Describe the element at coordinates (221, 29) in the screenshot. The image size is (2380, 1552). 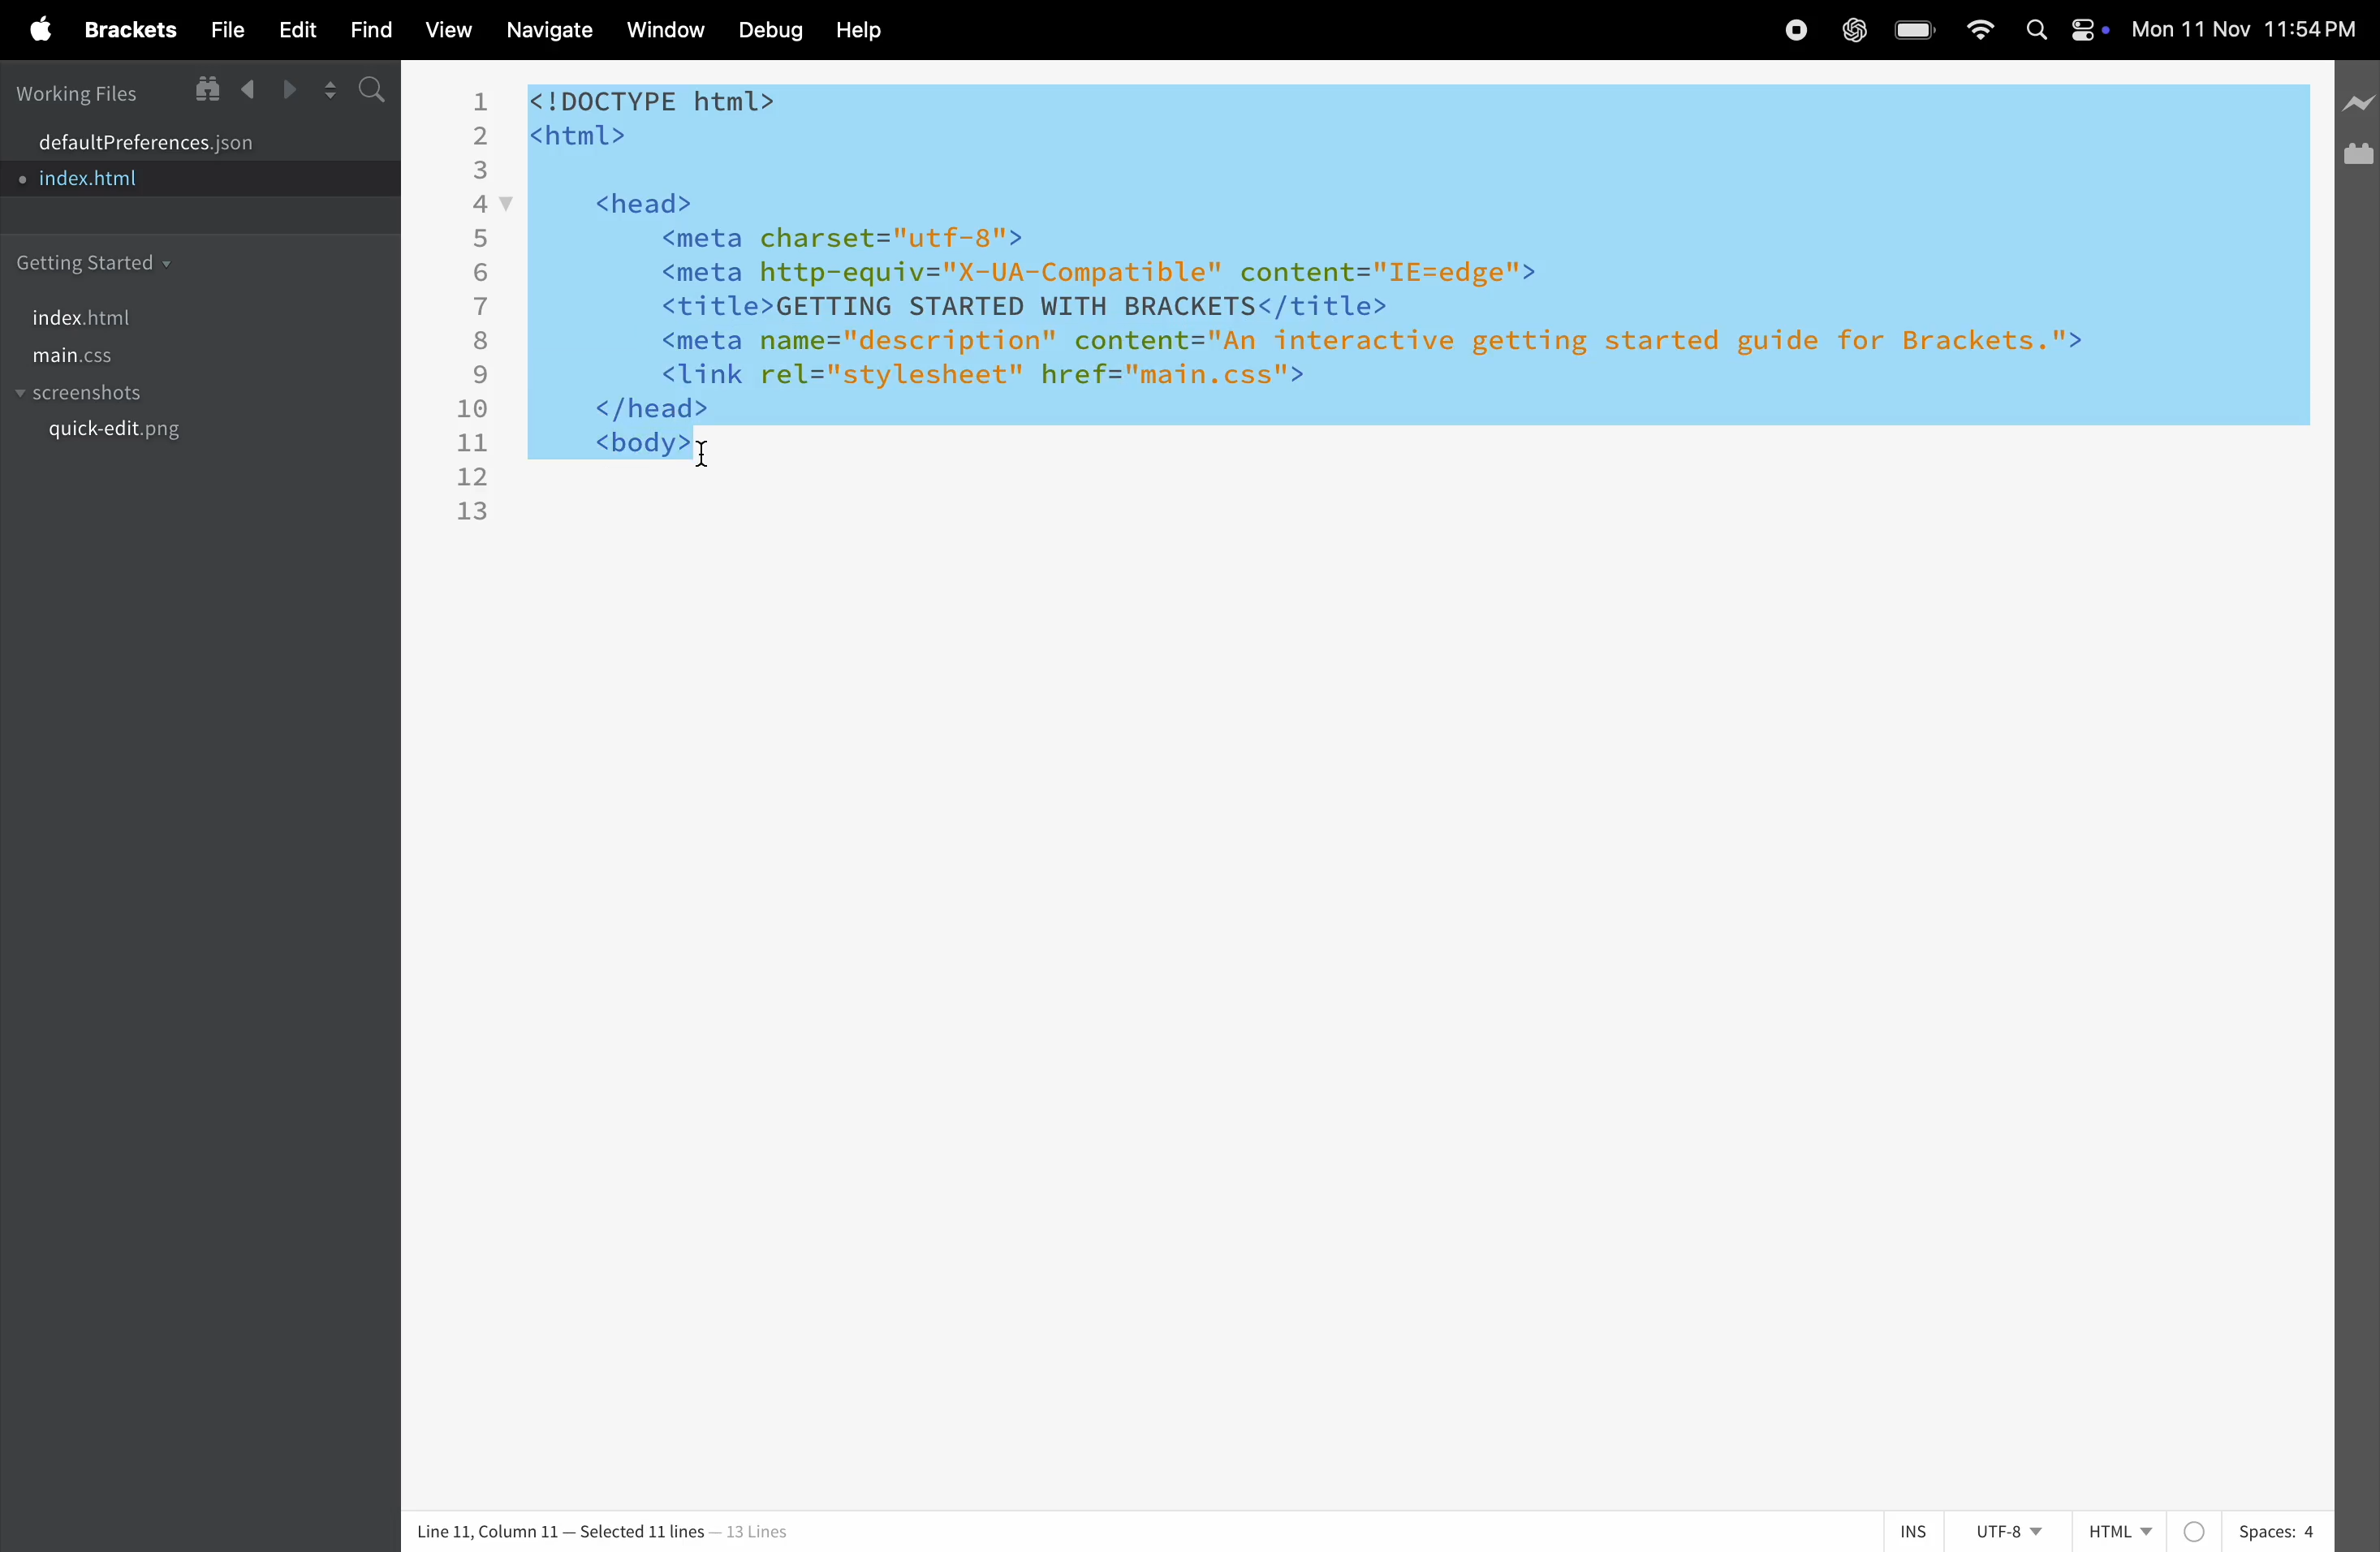
I see `file` at that location.